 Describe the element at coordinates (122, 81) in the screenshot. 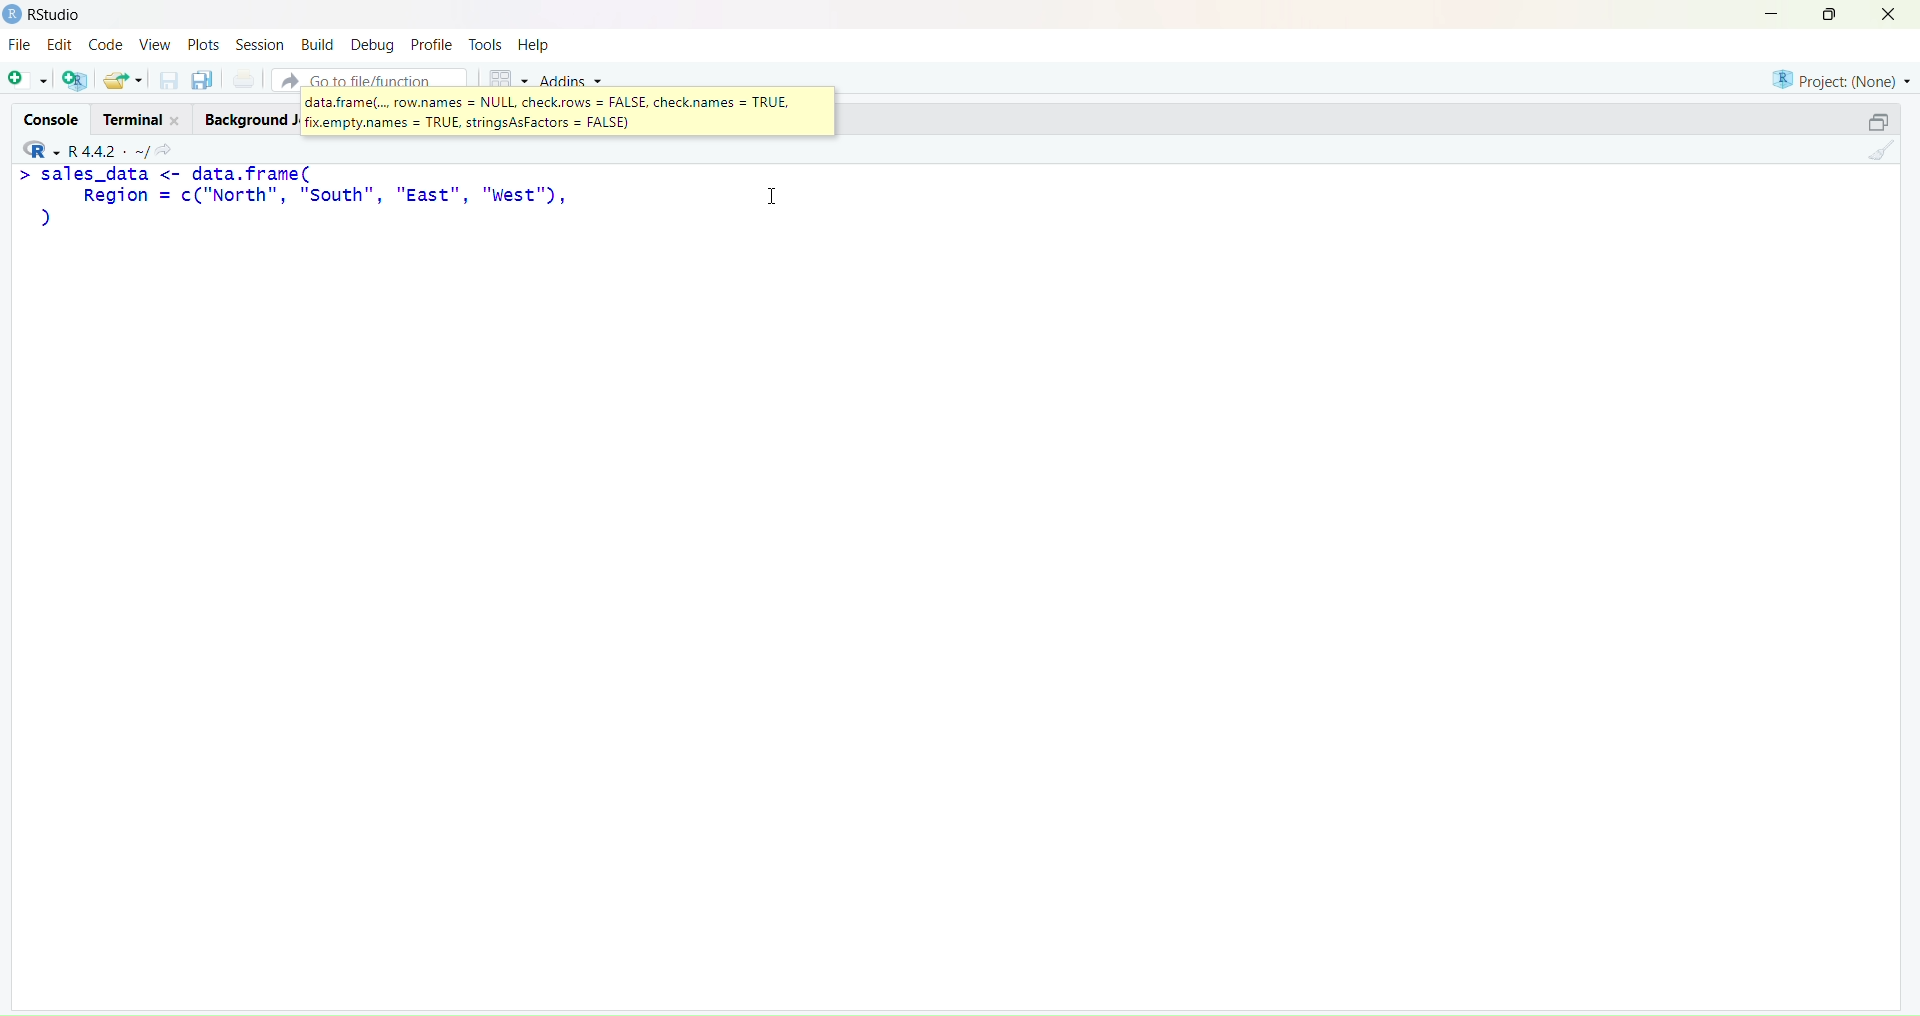

I see `save and export` at that location.